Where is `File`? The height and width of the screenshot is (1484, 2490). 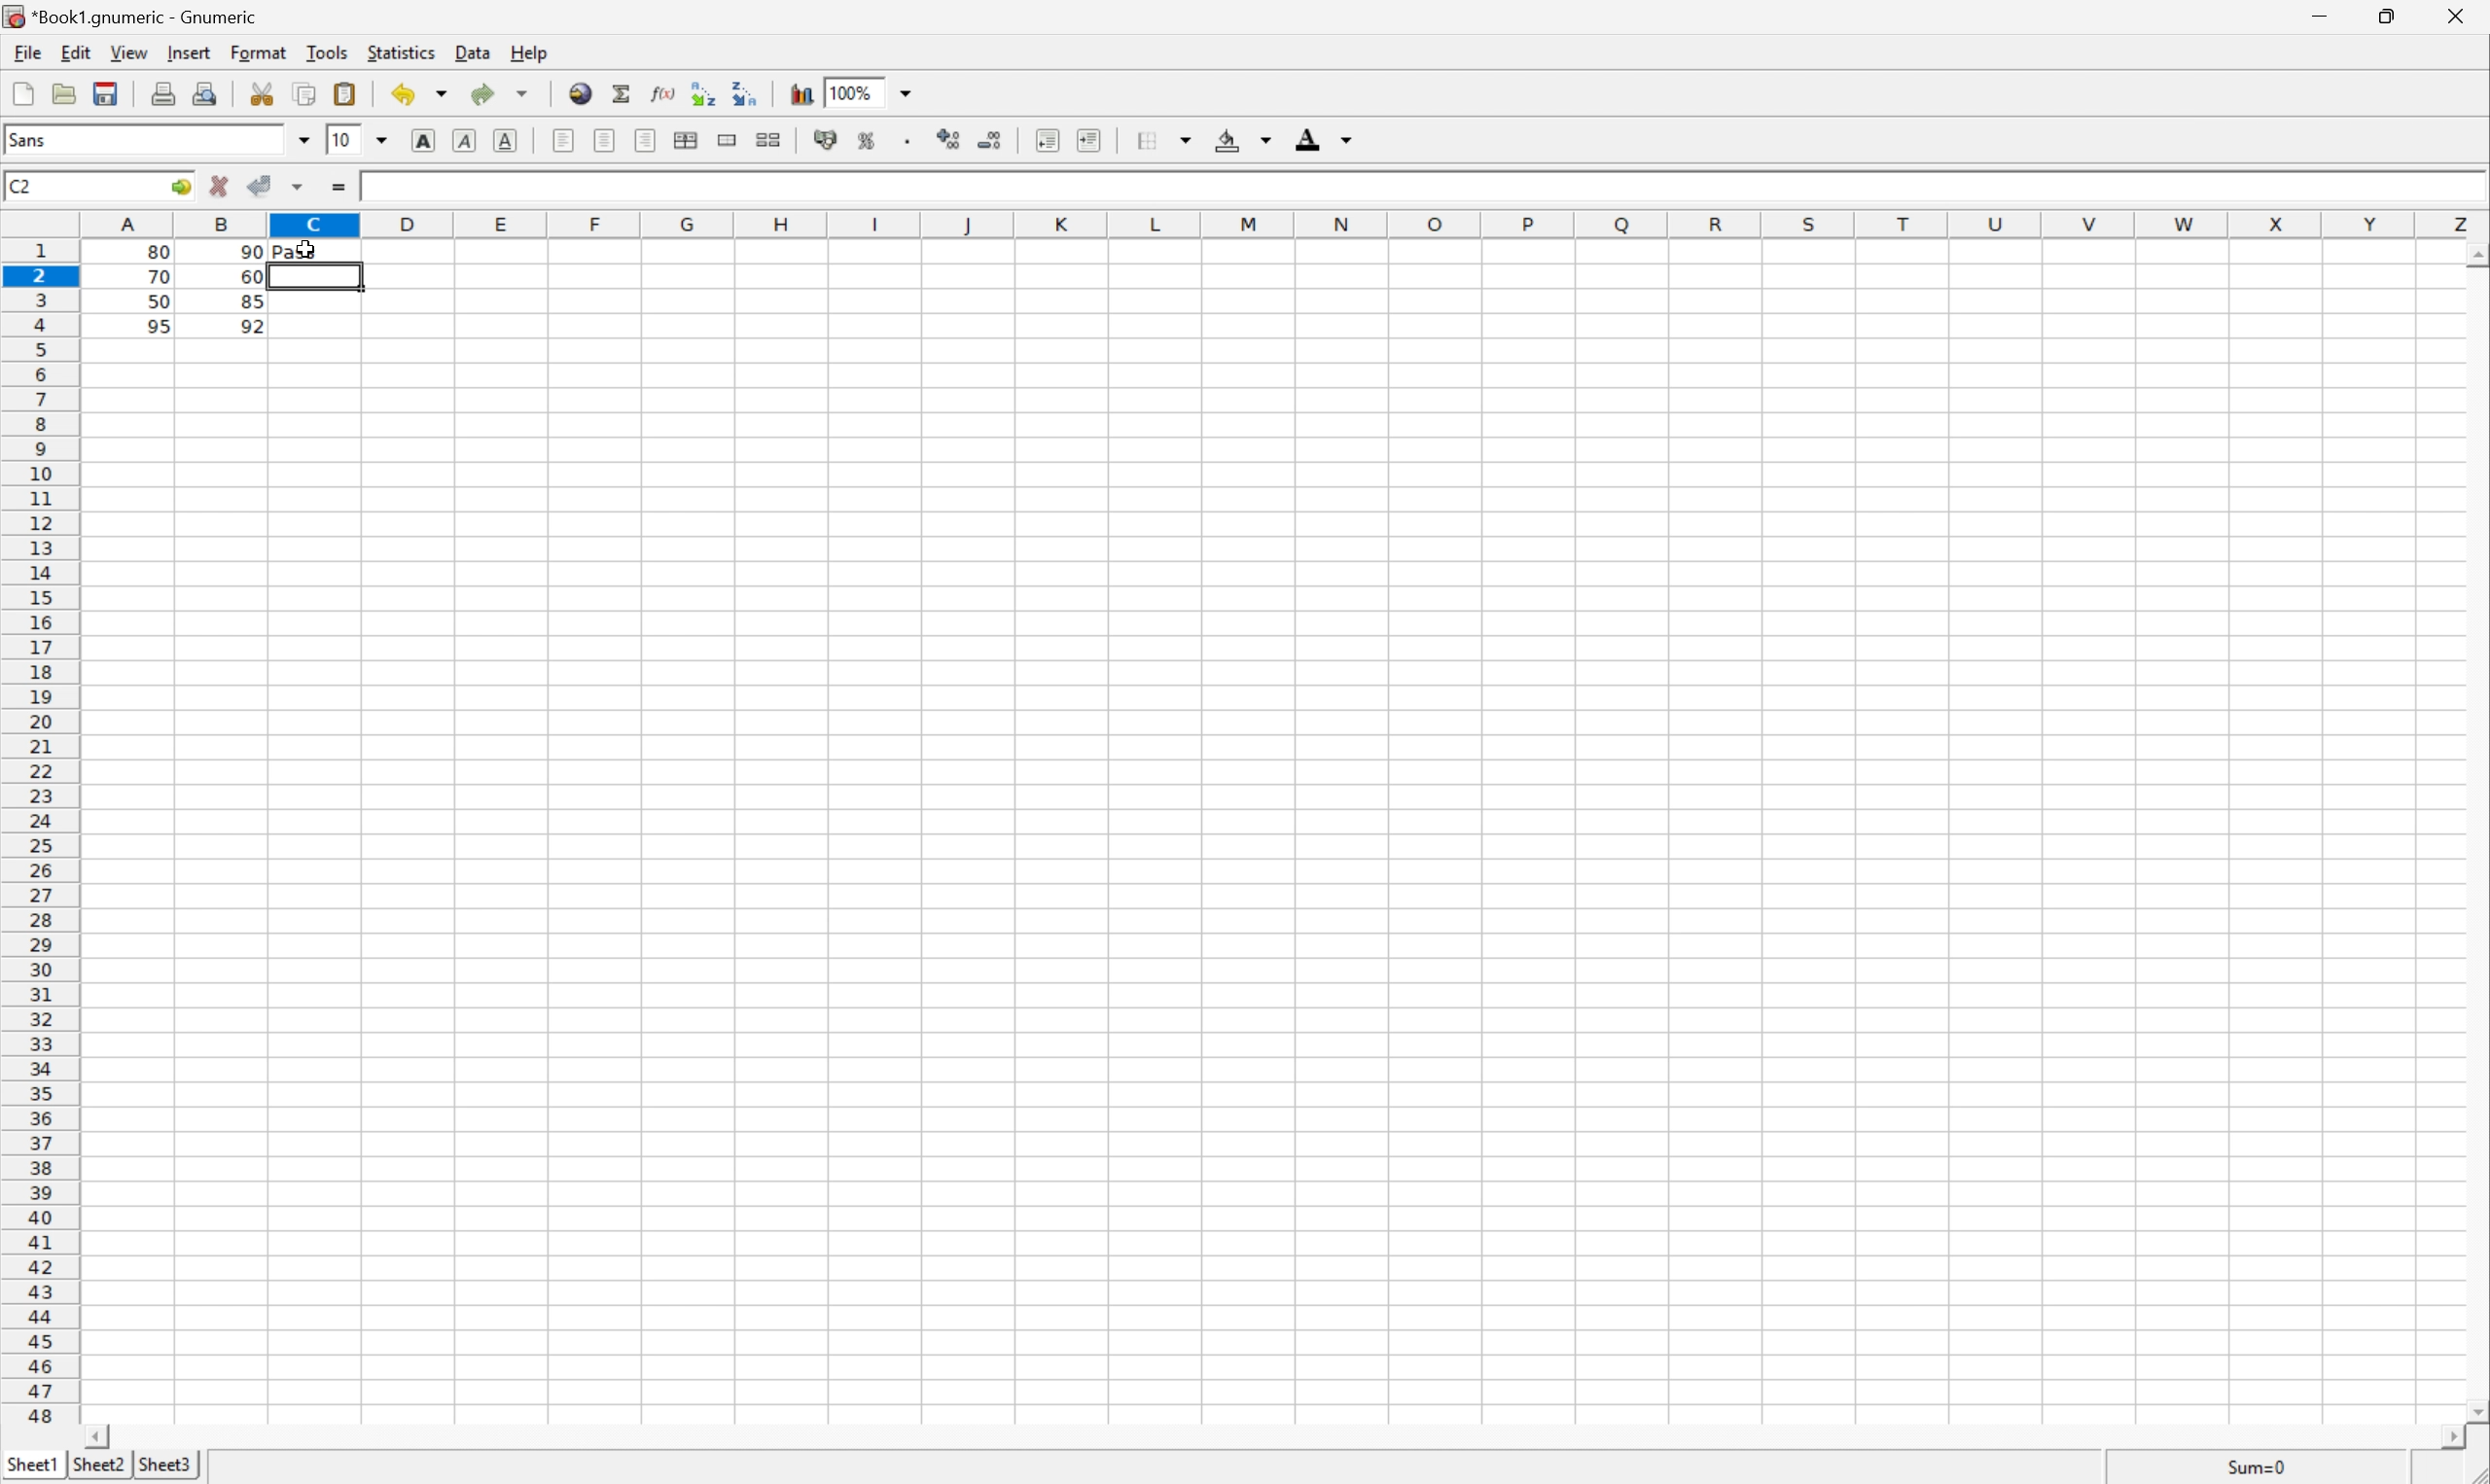 File is located at coordinates (30, 53).